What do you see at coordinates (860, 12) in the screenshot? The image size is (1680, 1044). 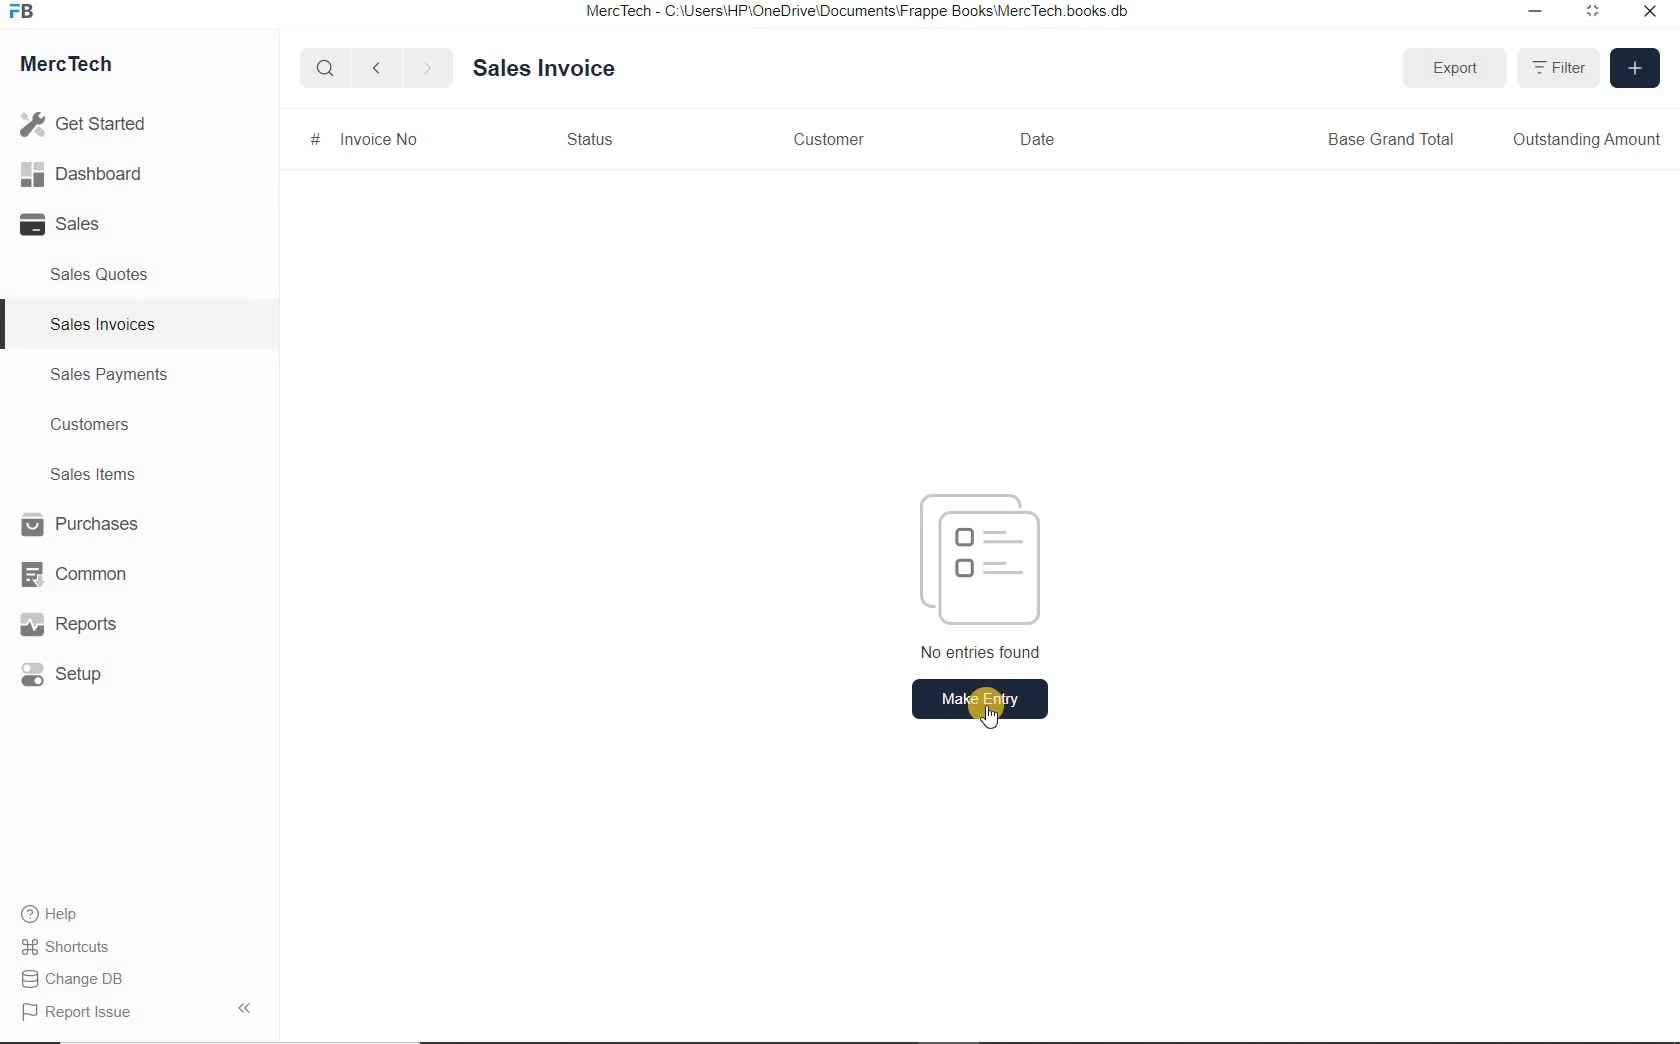 I see `MercTech - C:\Users\HP\OneDrive\Documents\Frappe Books\MercTech books db` at bounding box center [860, 12].